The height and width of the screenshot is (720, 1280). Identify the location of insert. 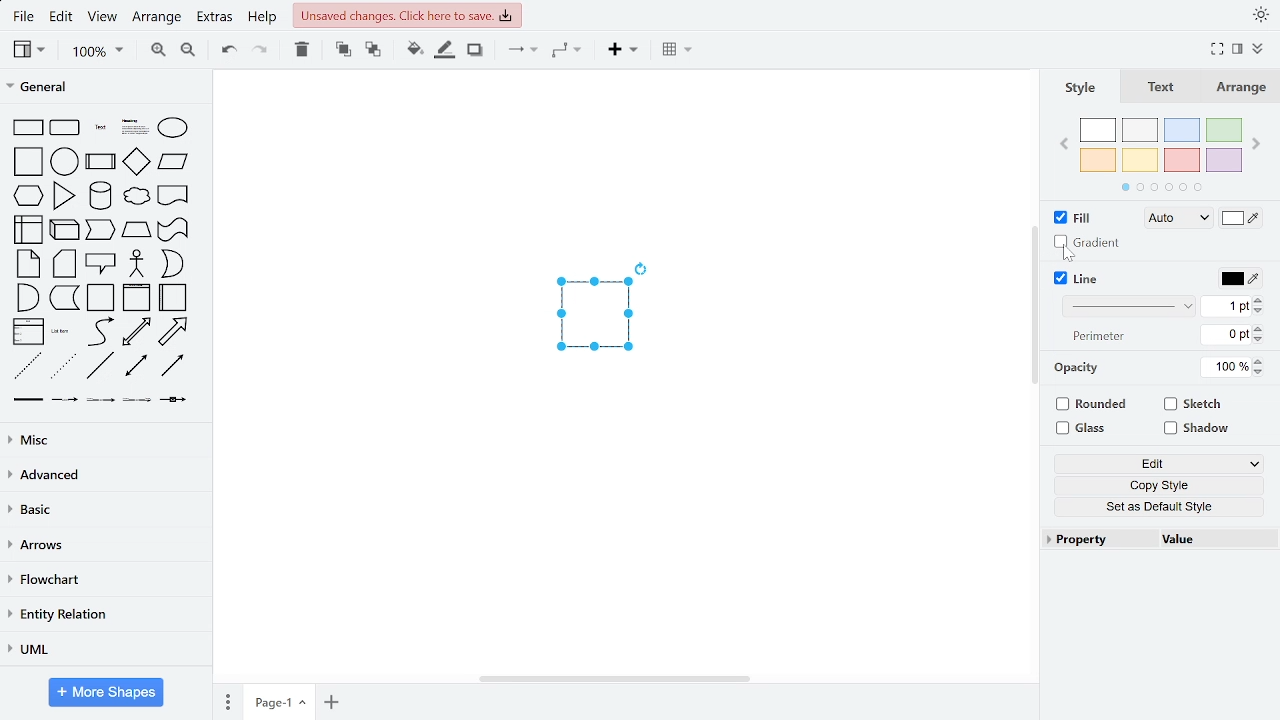
(621, 51).